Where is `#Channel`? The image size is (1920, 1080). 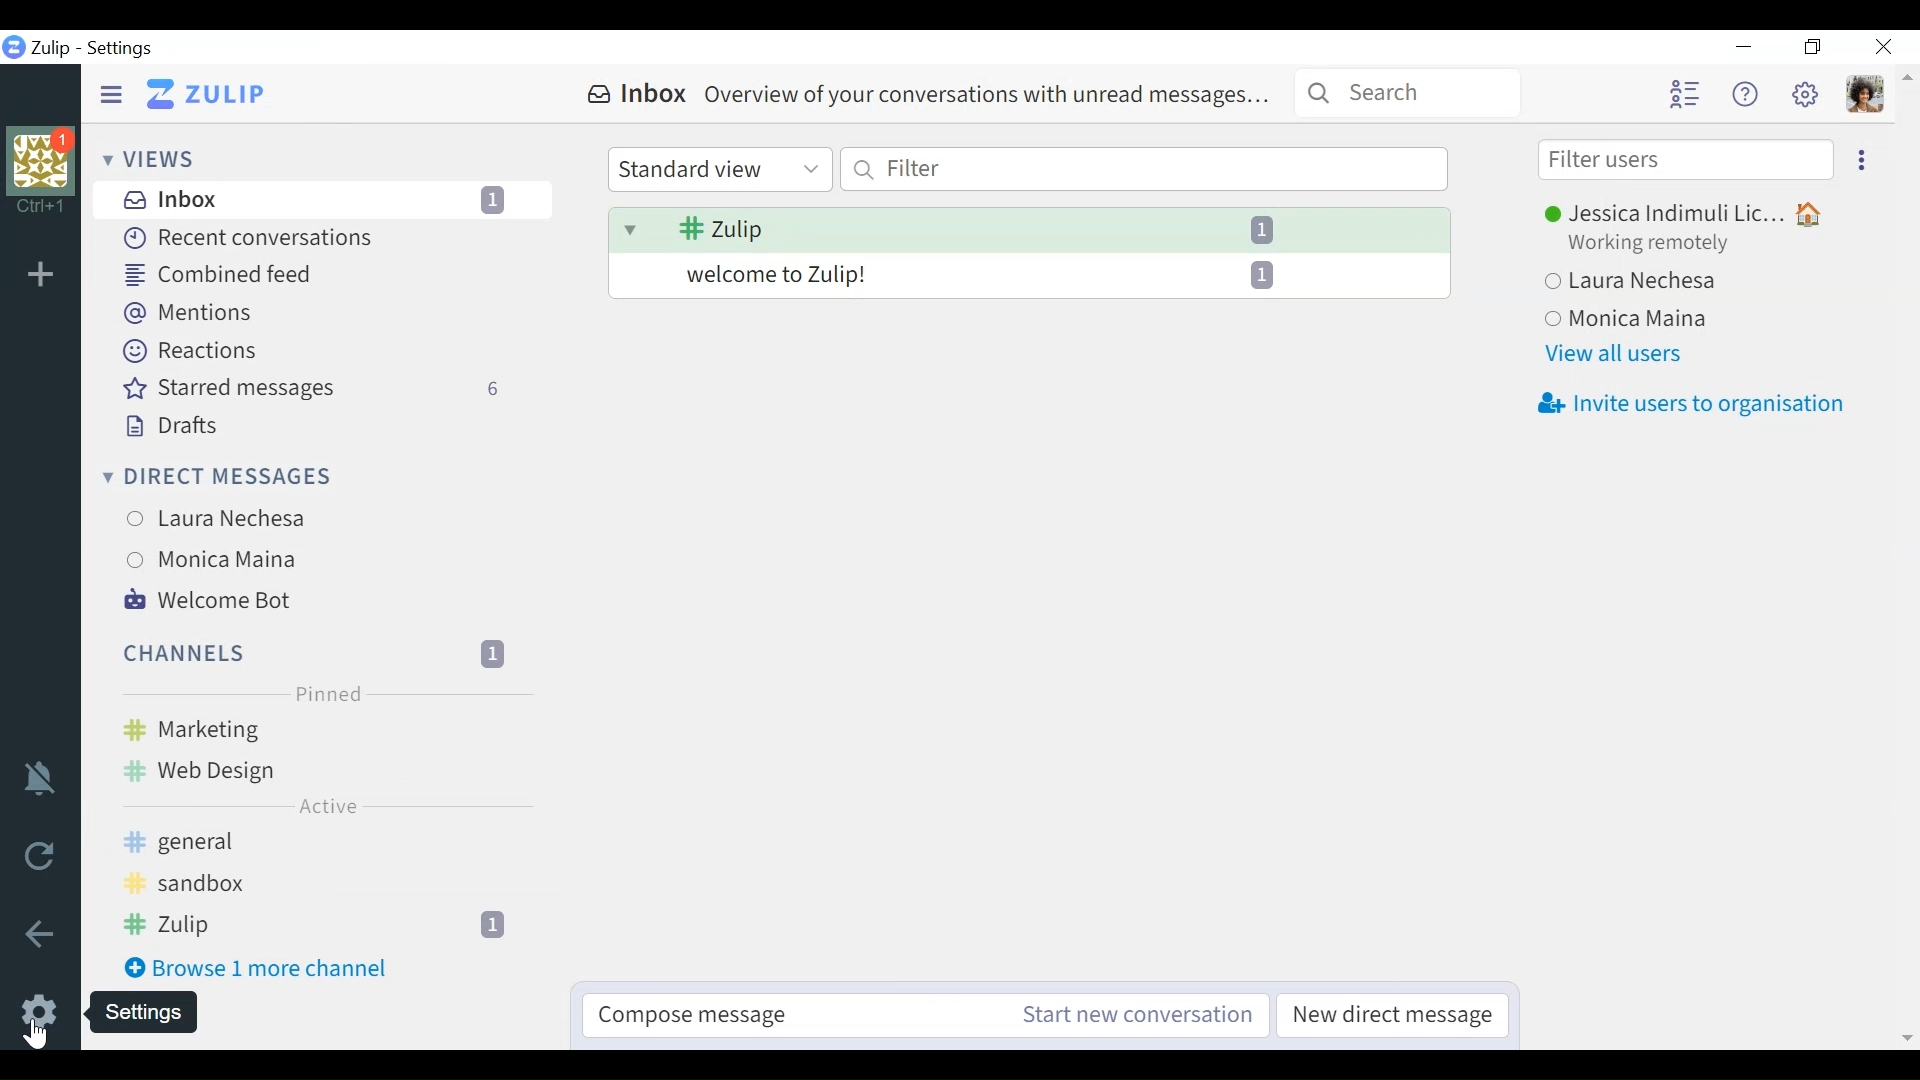
#Channel is located at coordinates (328, 731).